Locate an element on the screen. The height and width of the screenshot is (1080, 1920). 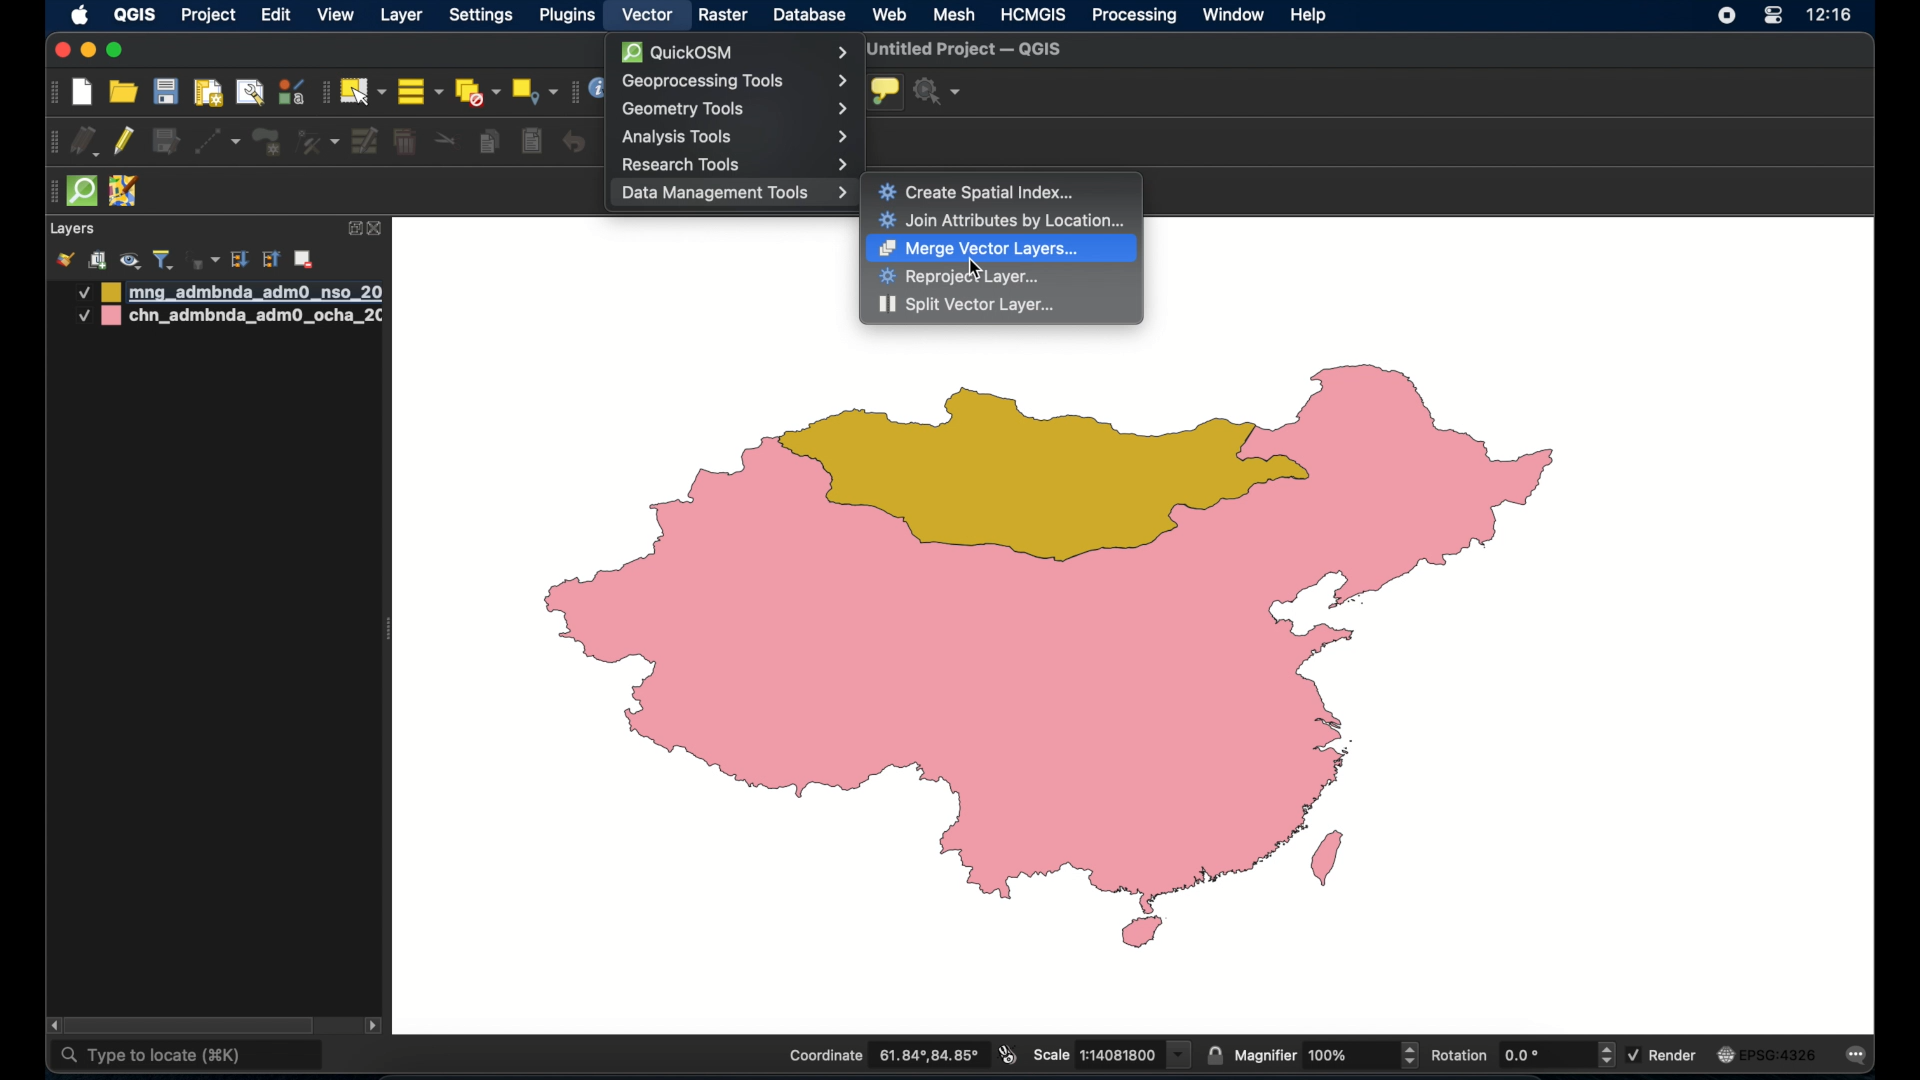
vertex tool is located at coordinates (317, 140).